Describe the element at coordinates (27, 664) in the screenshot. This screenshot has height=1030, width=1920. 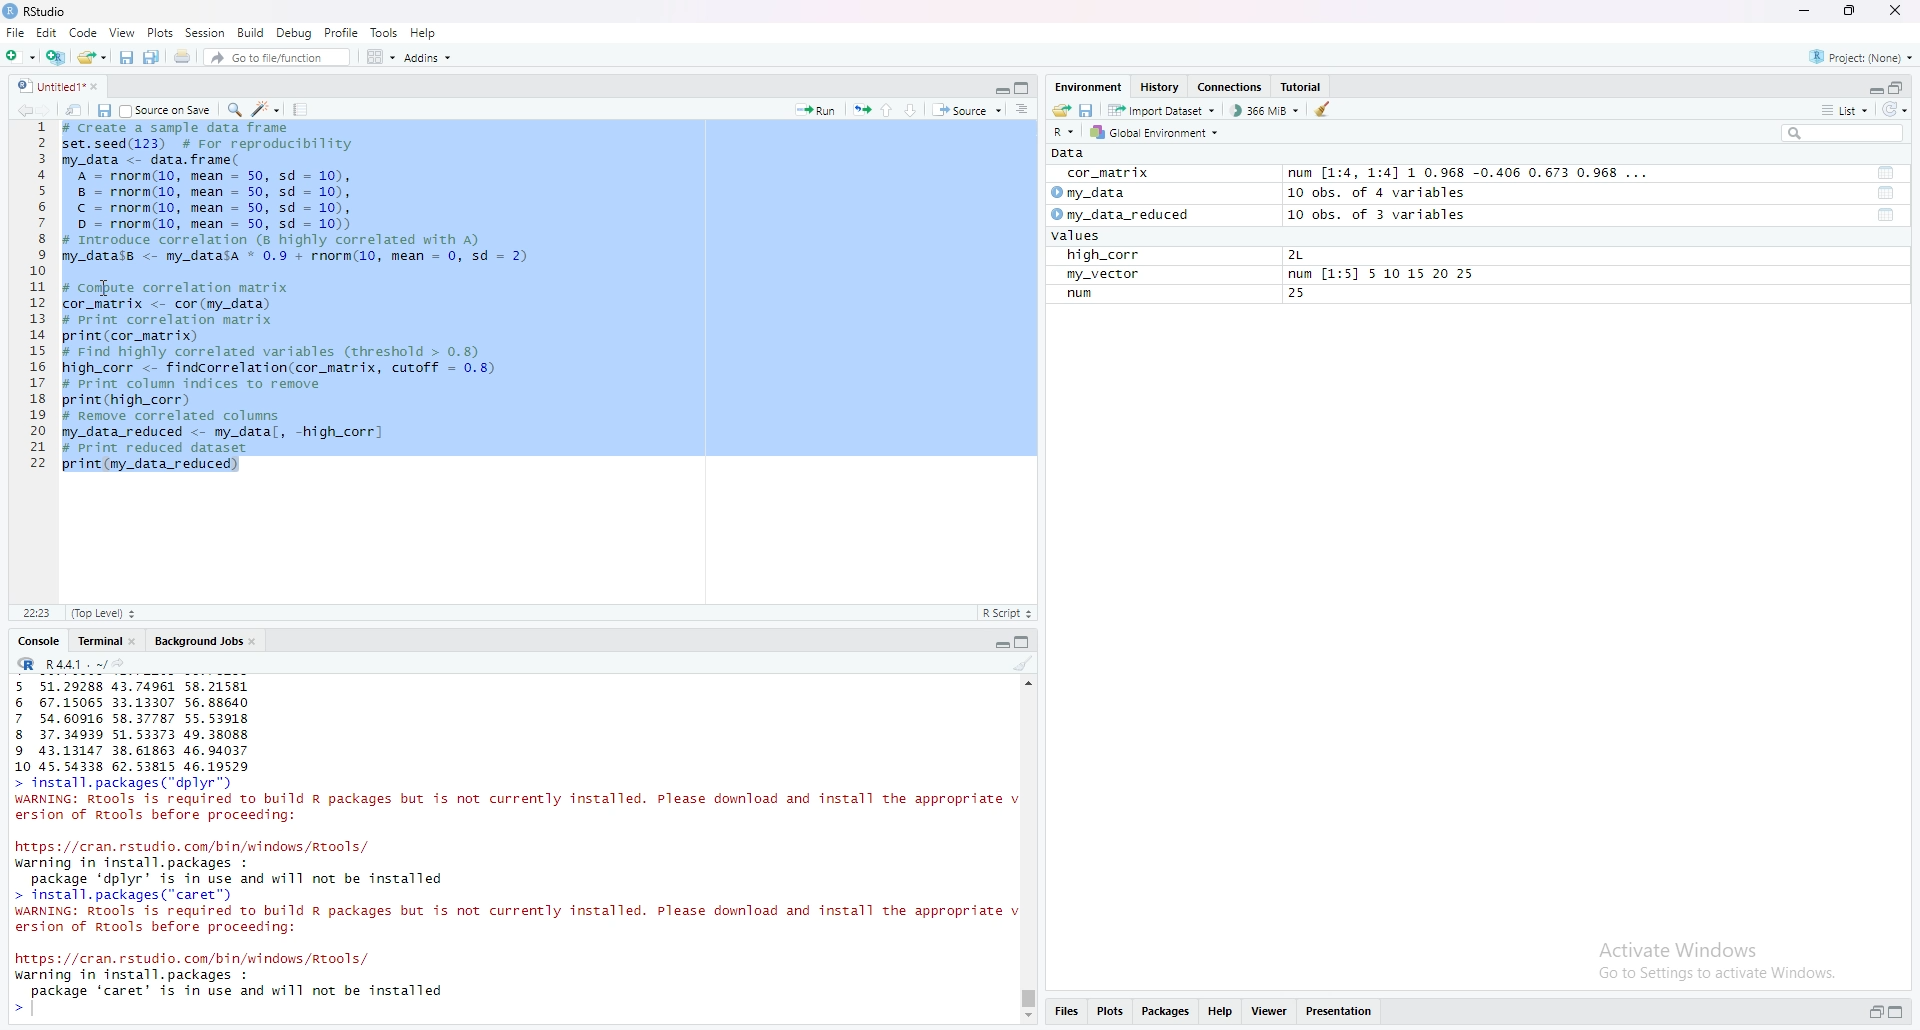
I see `R` at that location.